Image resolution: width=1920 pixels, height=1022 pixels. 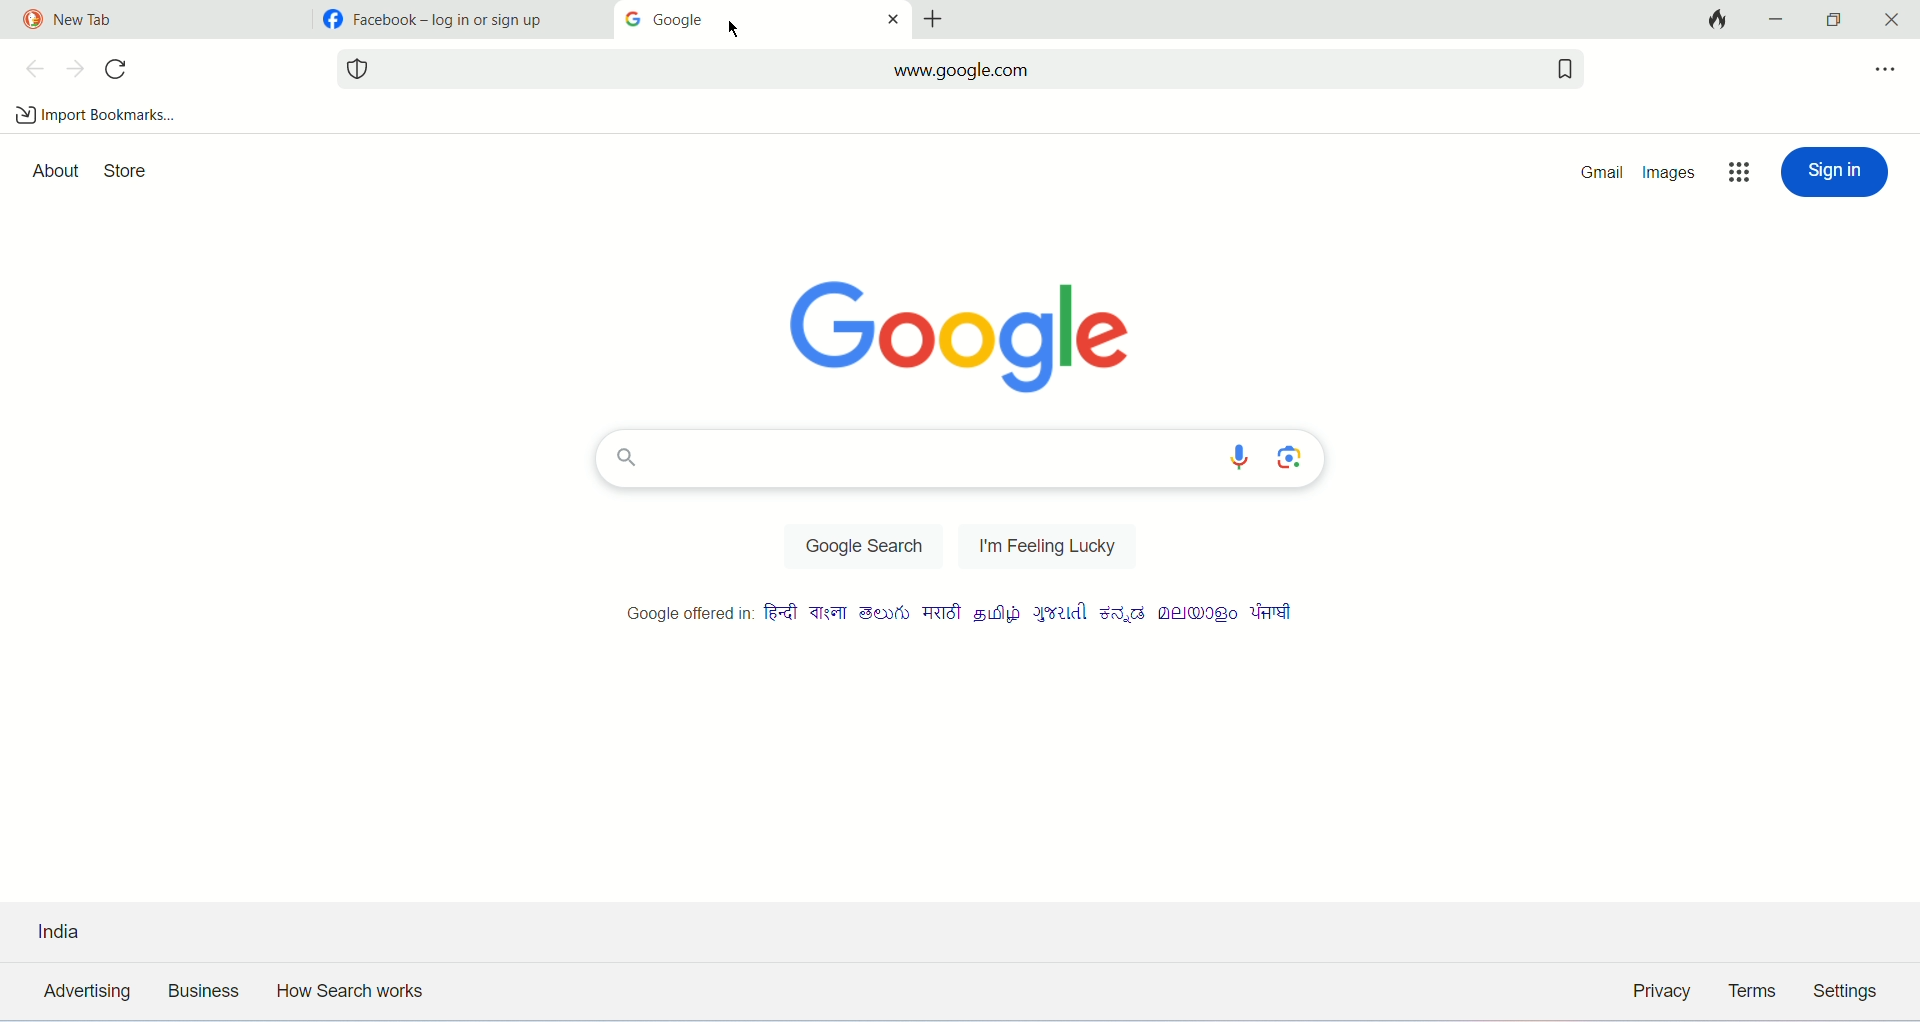 What do you see at coordinates (1891, 19) in the screenshot?
I see `close` at bounding box center [1891, 19].